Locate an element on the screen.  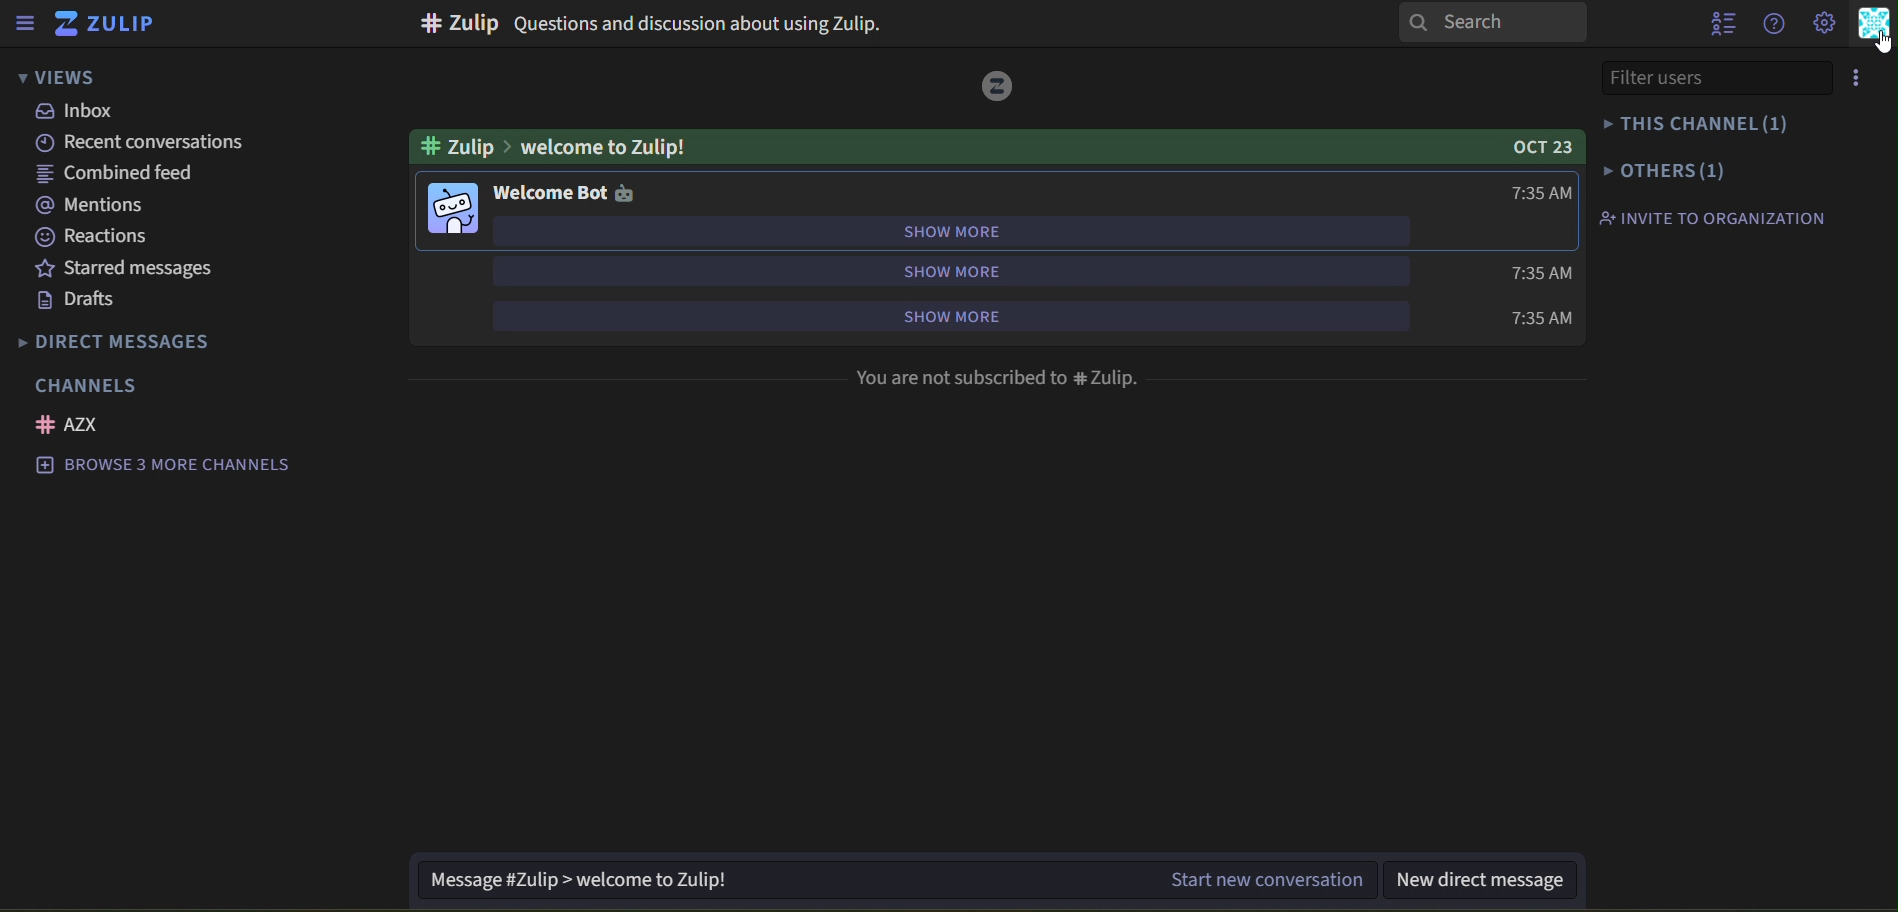
time is located at coordinates (1542, 193).